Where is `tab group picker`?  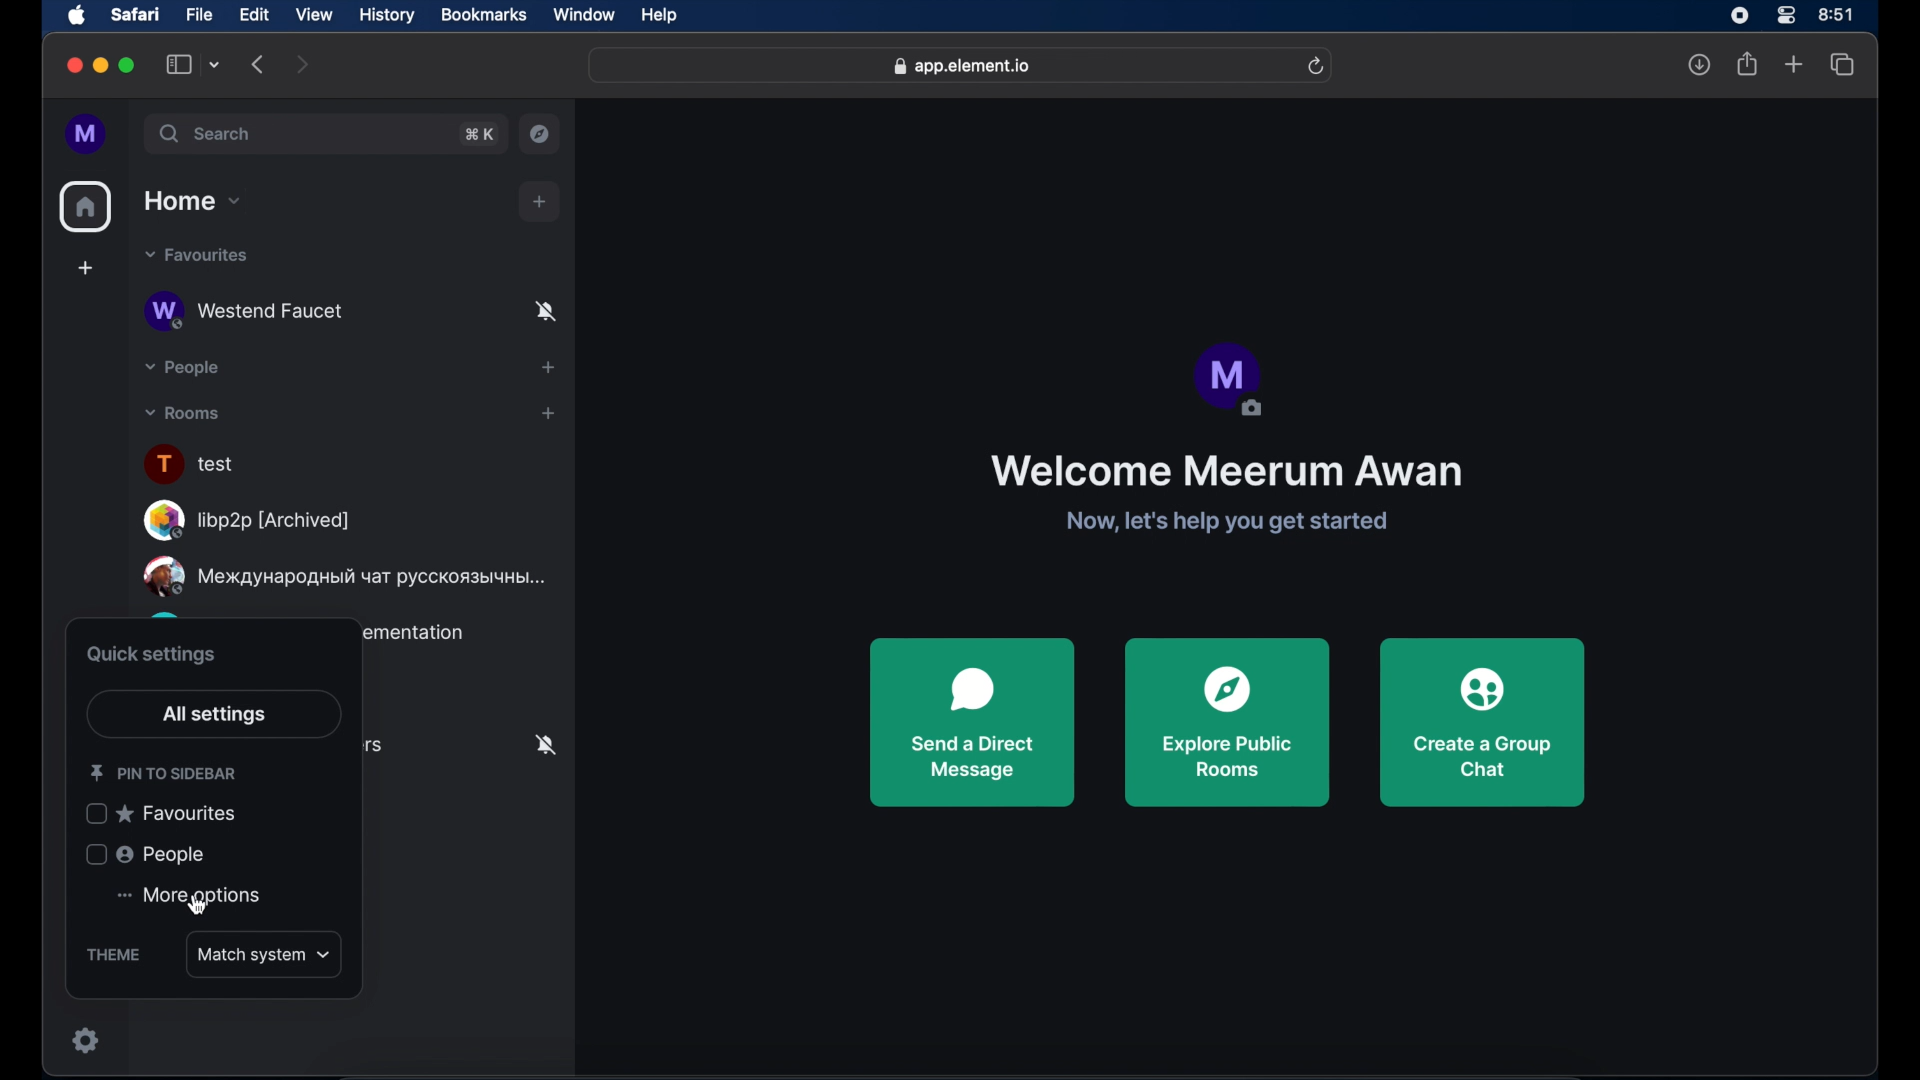 tab group picker is located at coordinates (215, 65).